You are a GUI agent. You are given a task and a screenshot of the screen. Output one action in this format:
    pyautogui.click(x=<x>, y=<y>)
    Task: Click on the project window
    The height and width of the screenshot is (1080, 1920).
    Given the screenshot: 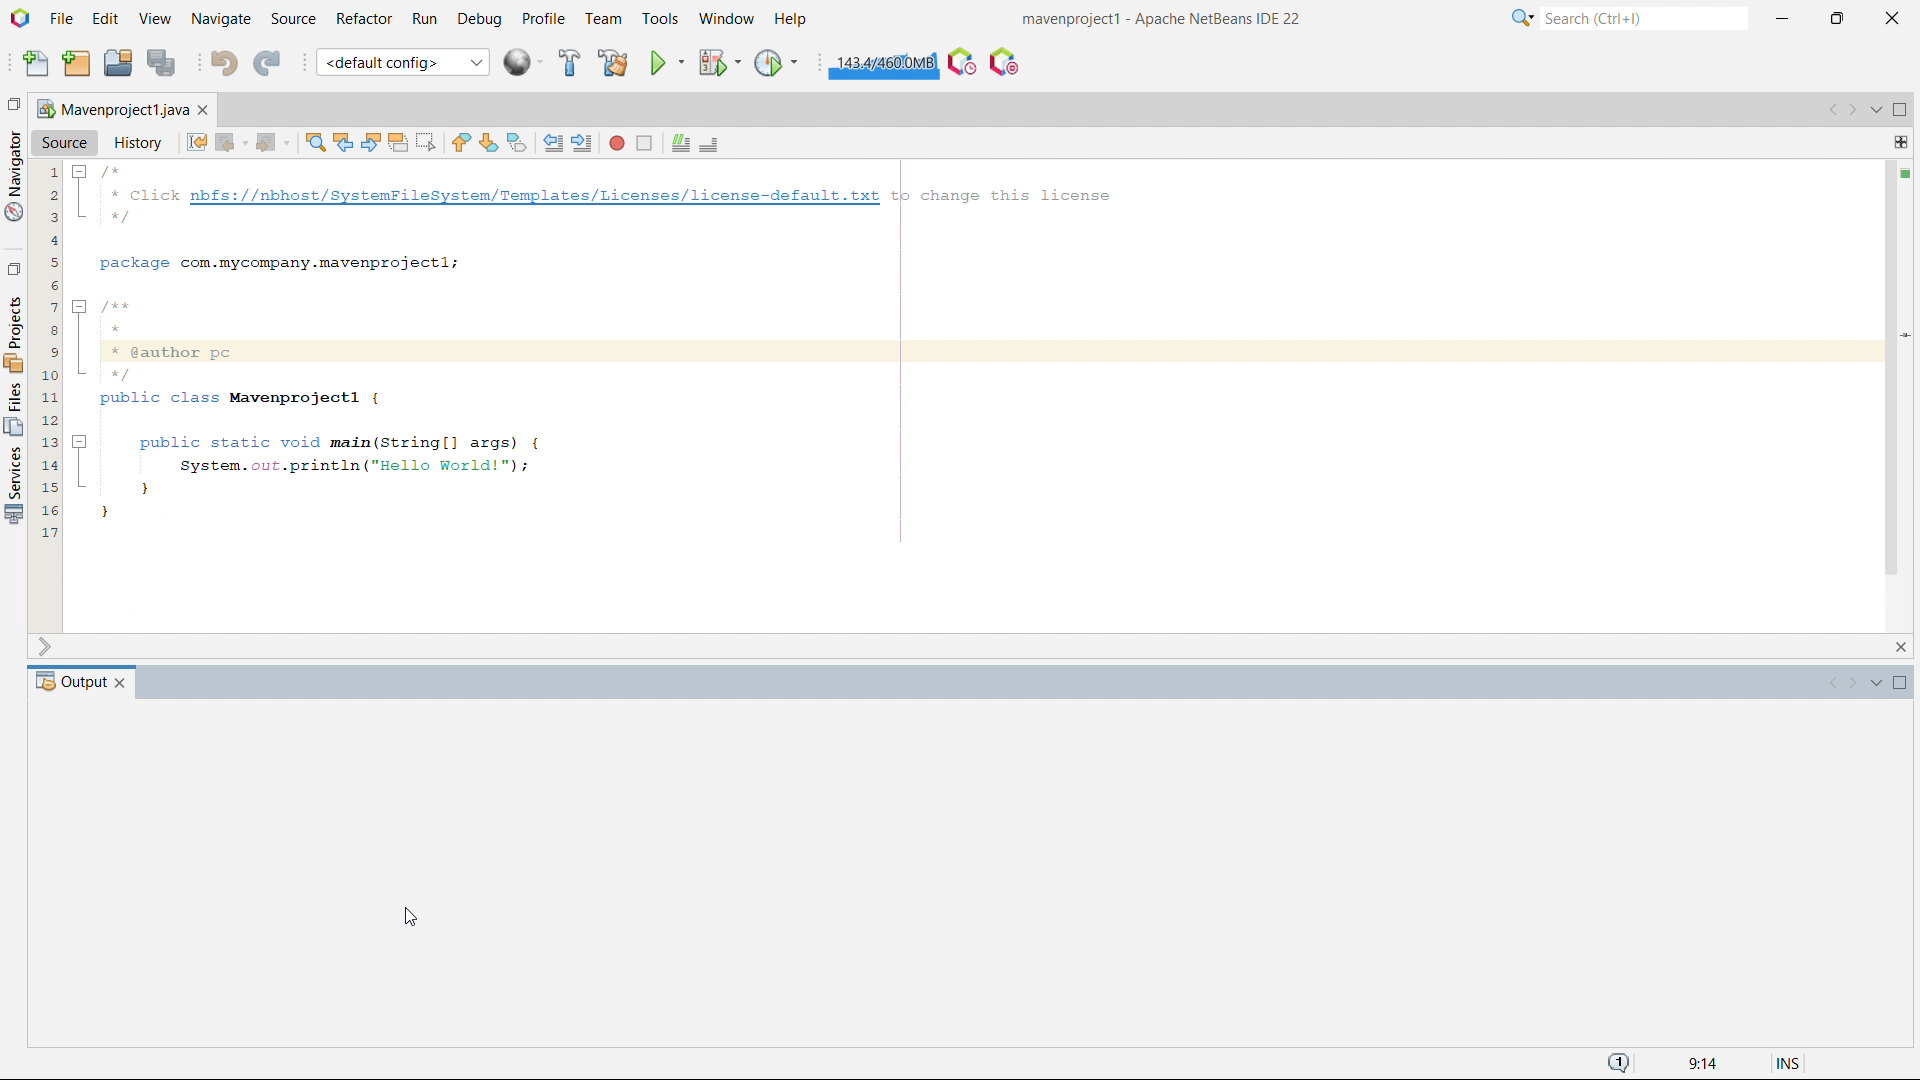 What is the action you would take?
    pyautogui.click(x=116, y=113)
    